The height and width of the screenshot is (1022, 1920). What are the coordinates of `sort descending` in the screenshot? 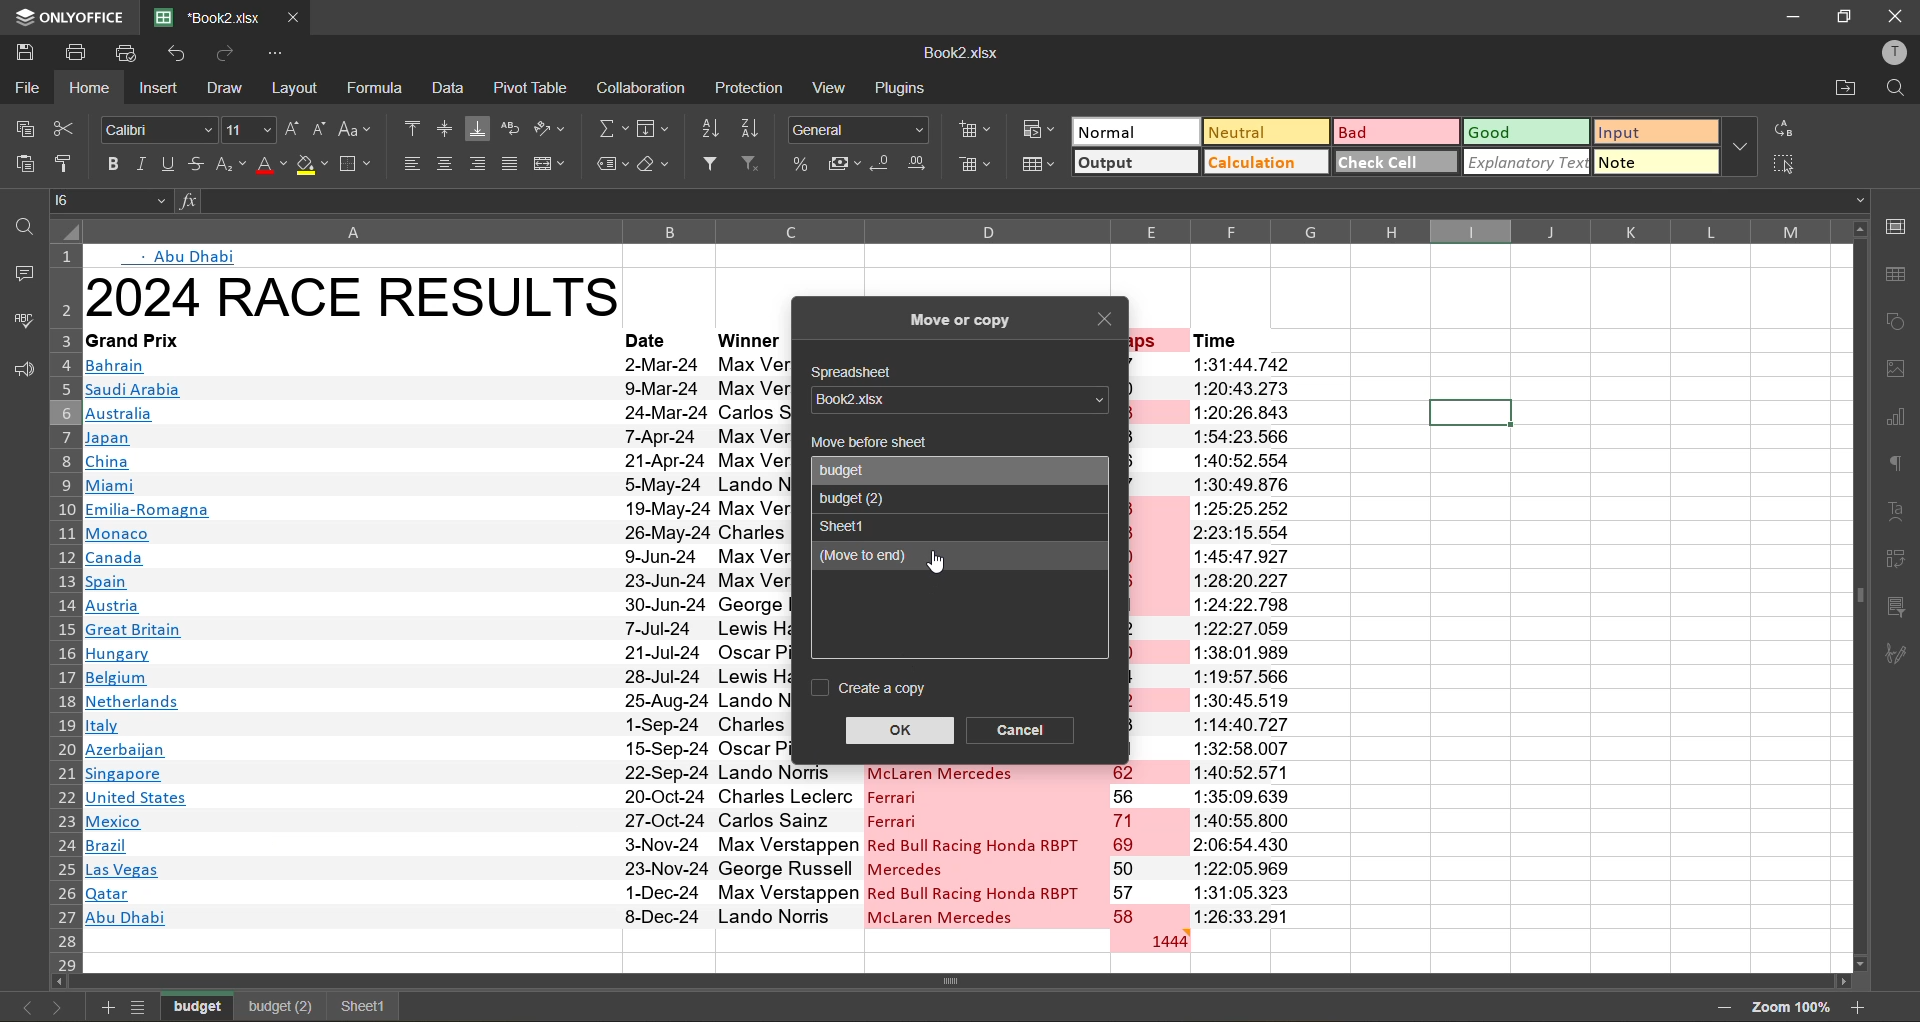 It's located at (757, 128).